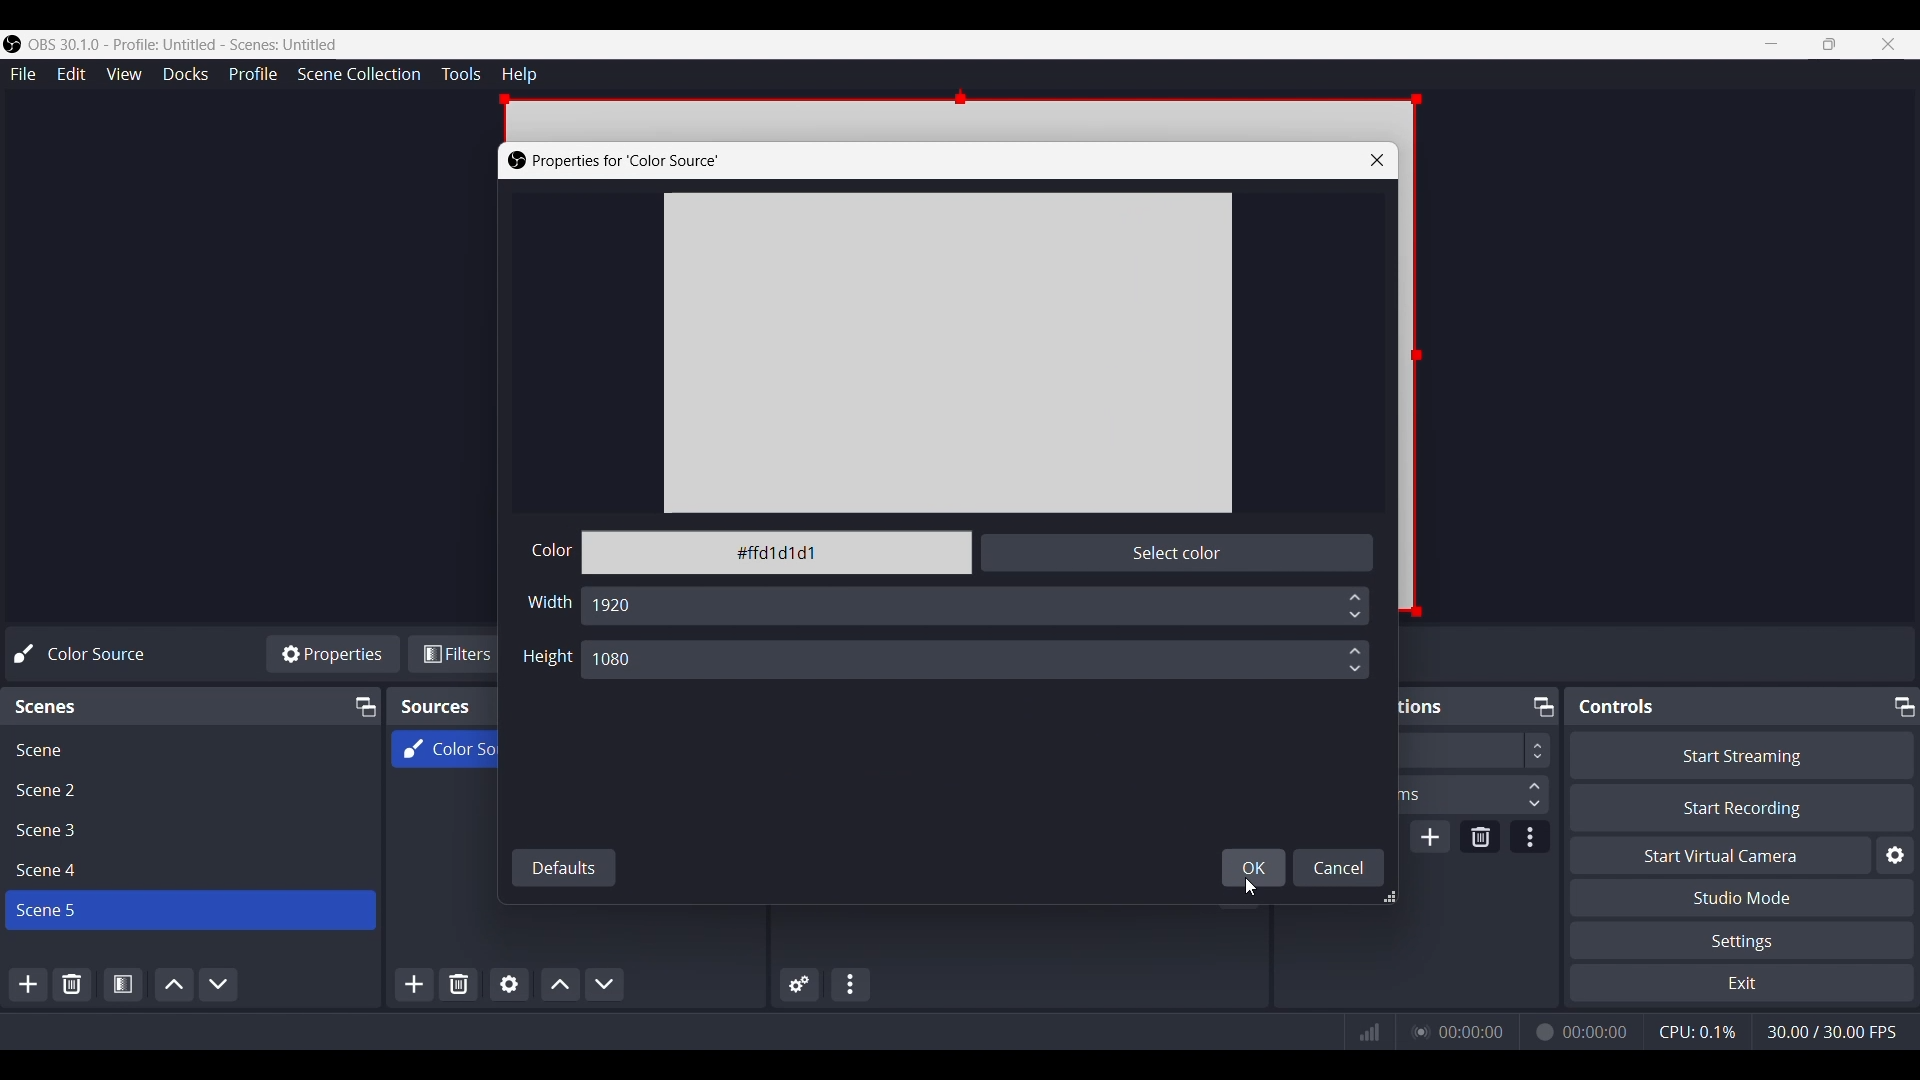 This screenshot has height=1080, width=1920. Describe the element at coordinates (1429, 836) in the screenshot. I see `Add Configurable transition` at that location.